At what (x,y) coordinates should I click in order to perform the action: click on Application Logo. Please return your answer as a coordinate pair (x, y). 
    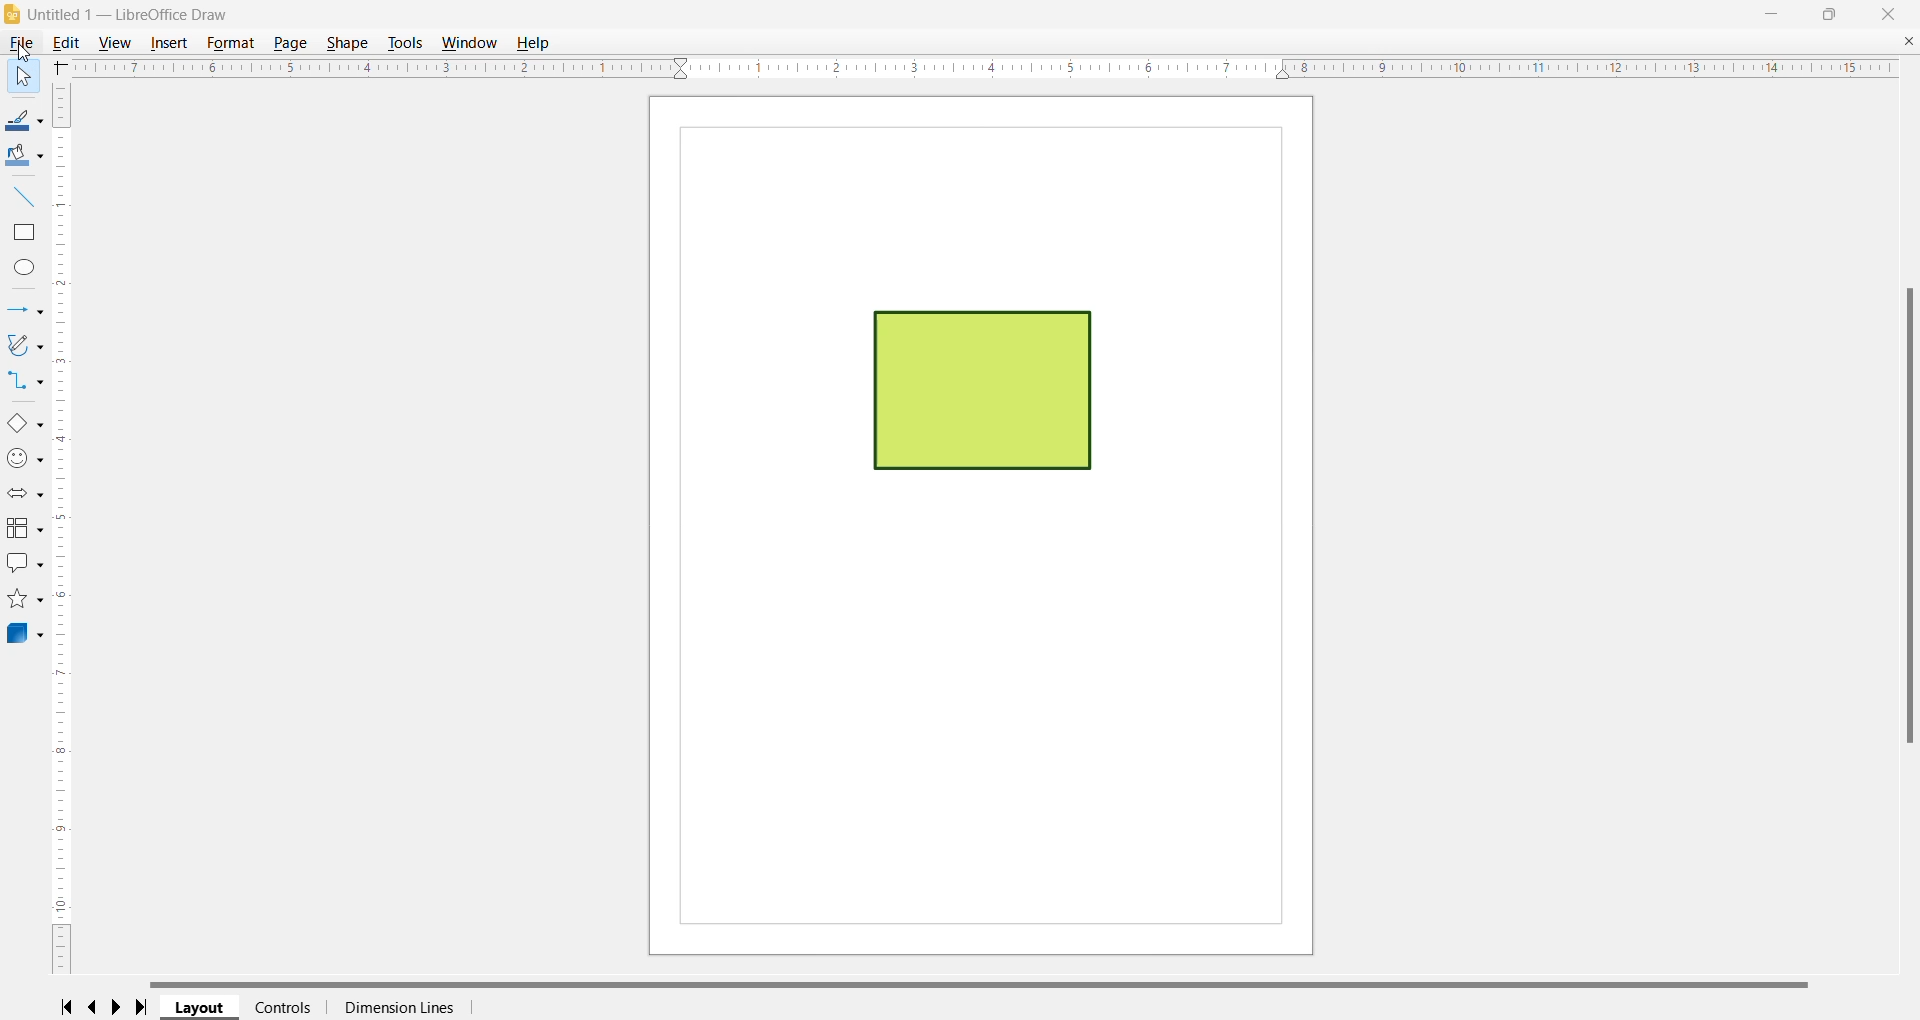
    Looking at the image, I should click on (13, 16).